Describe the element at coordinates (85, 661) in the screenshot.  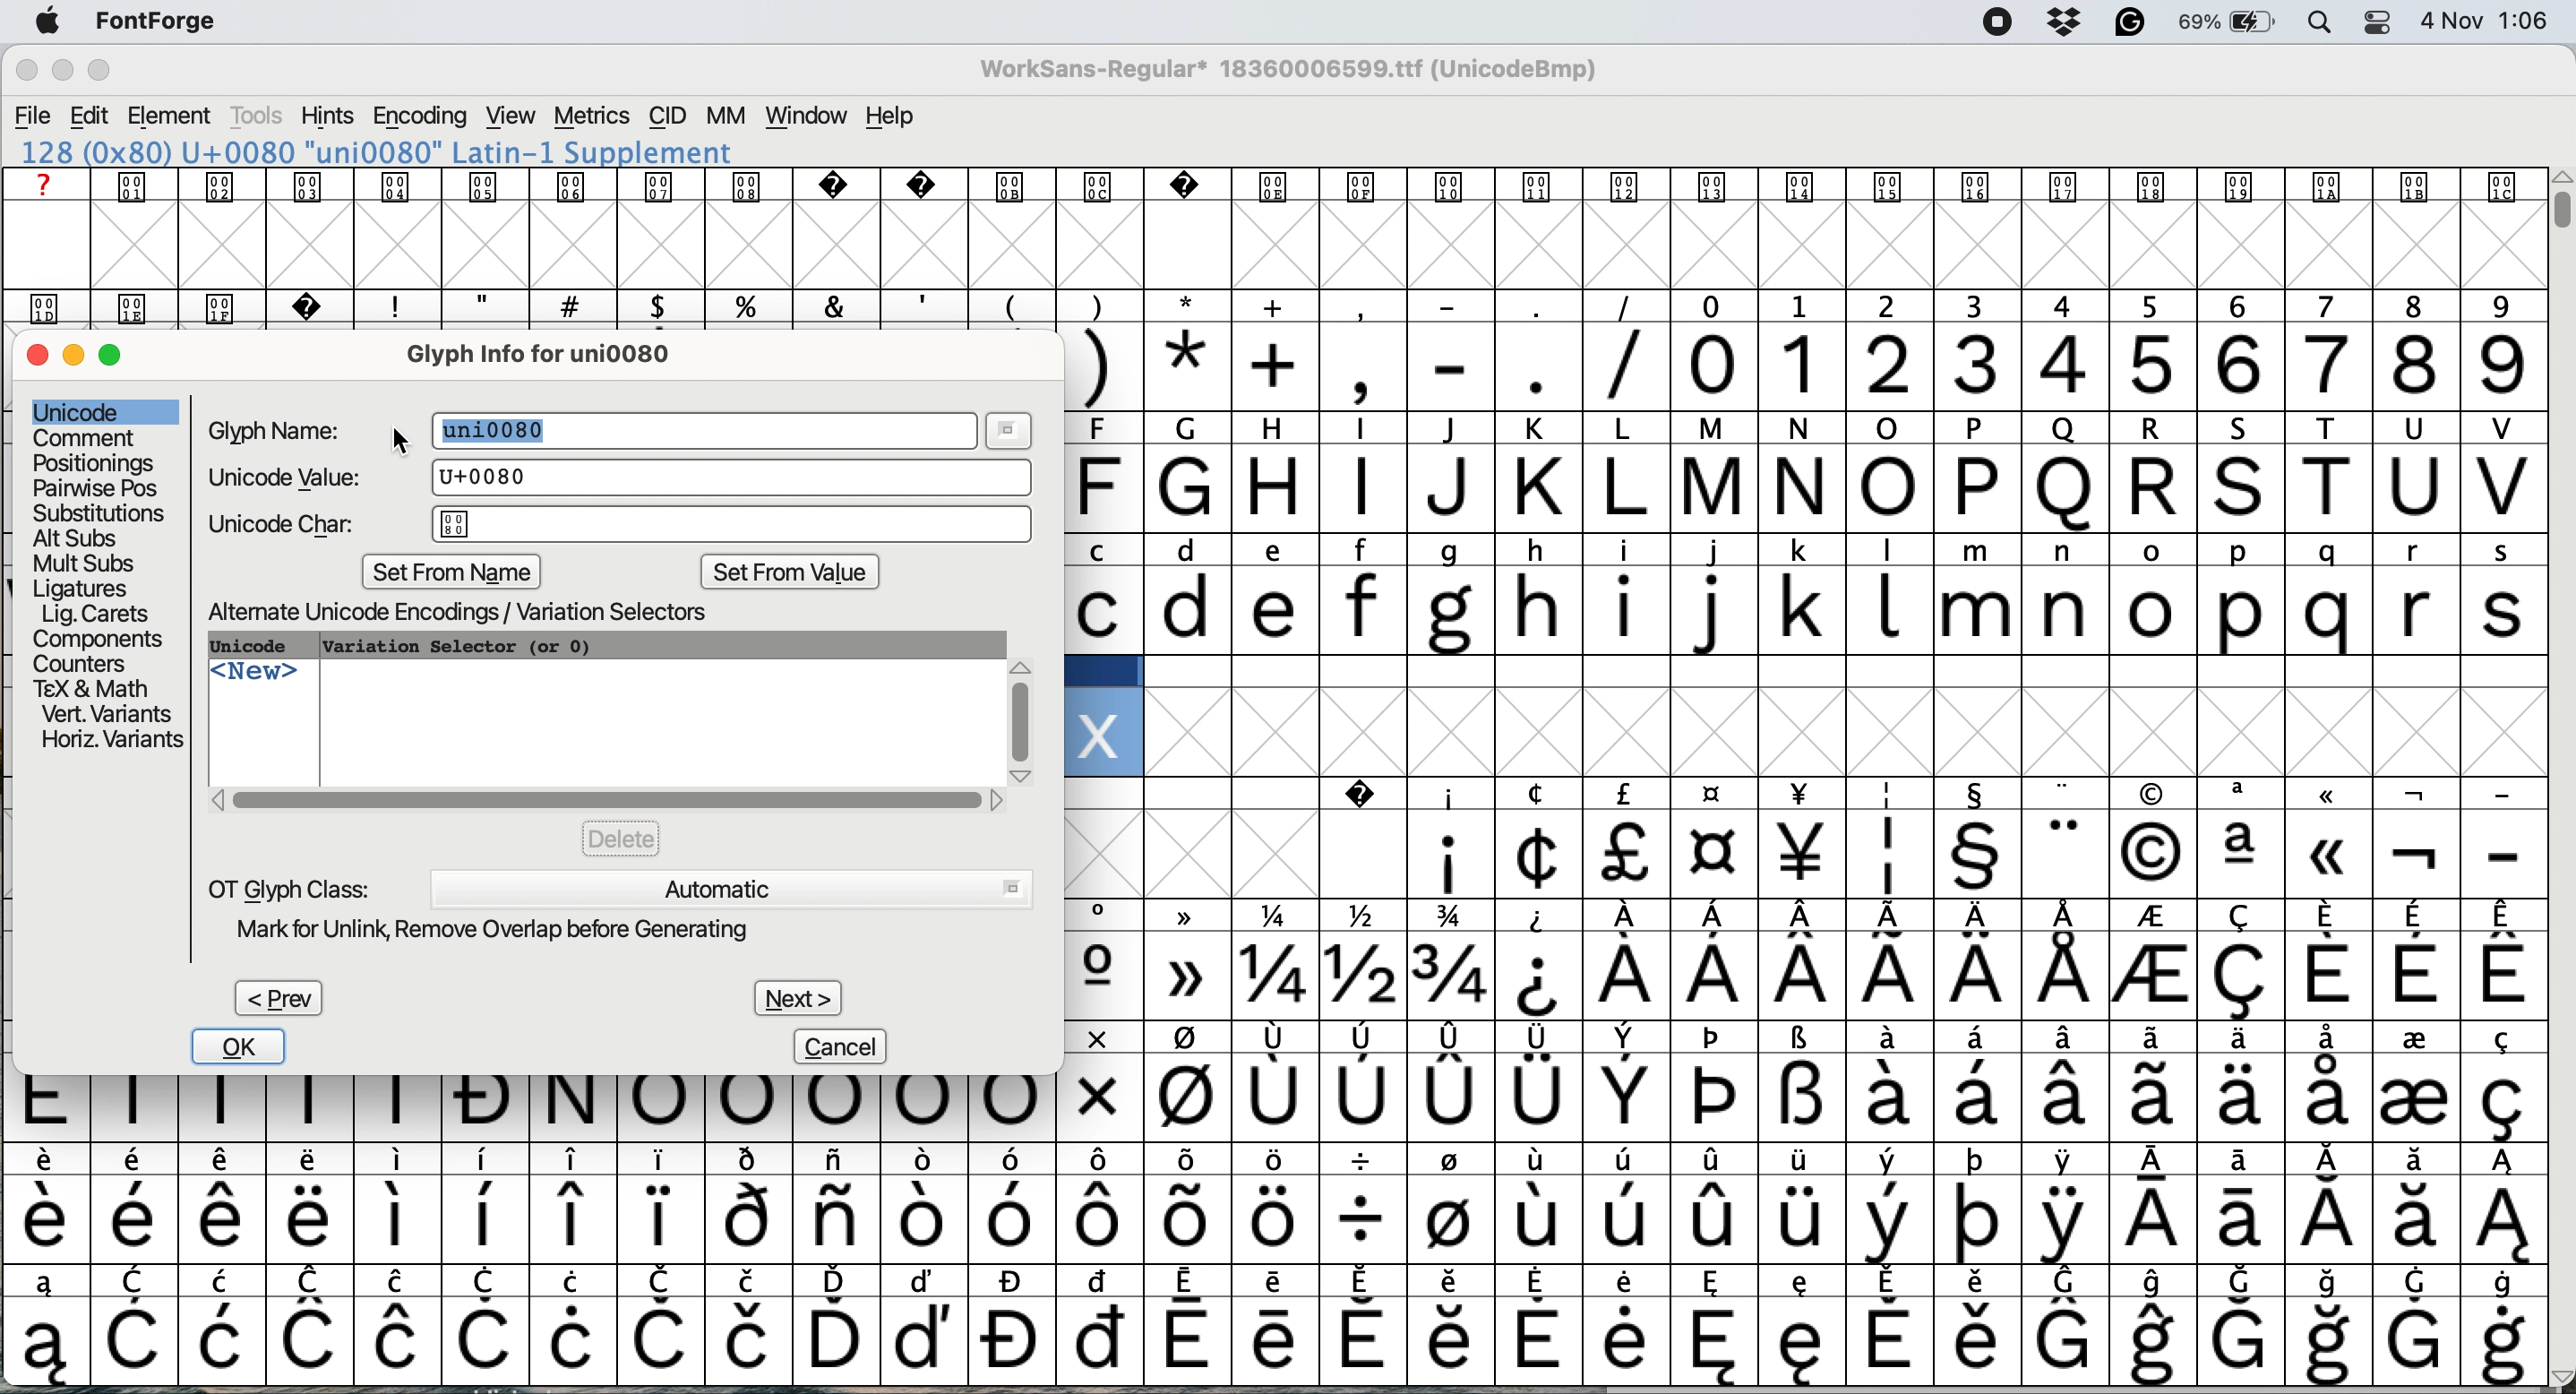
I see `counters` at that location.